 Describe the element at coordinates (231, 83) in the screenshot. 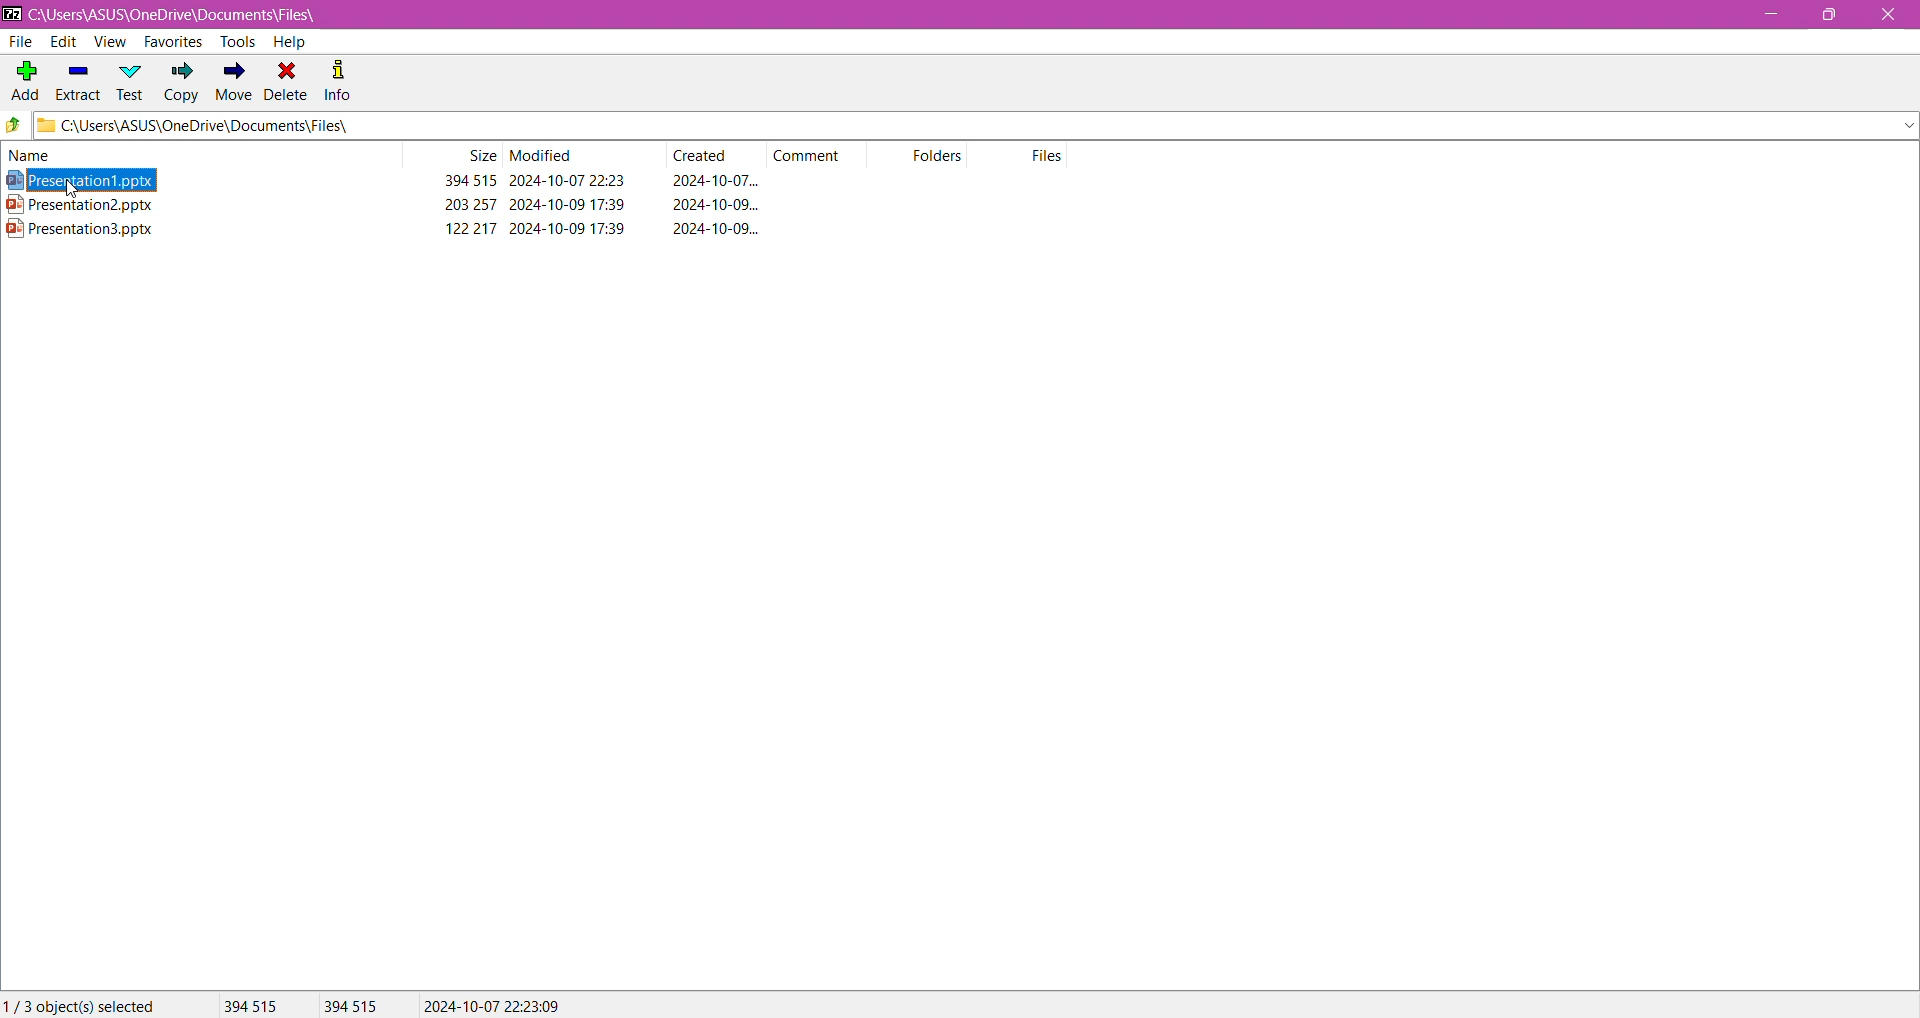

I see `Move` at that location.